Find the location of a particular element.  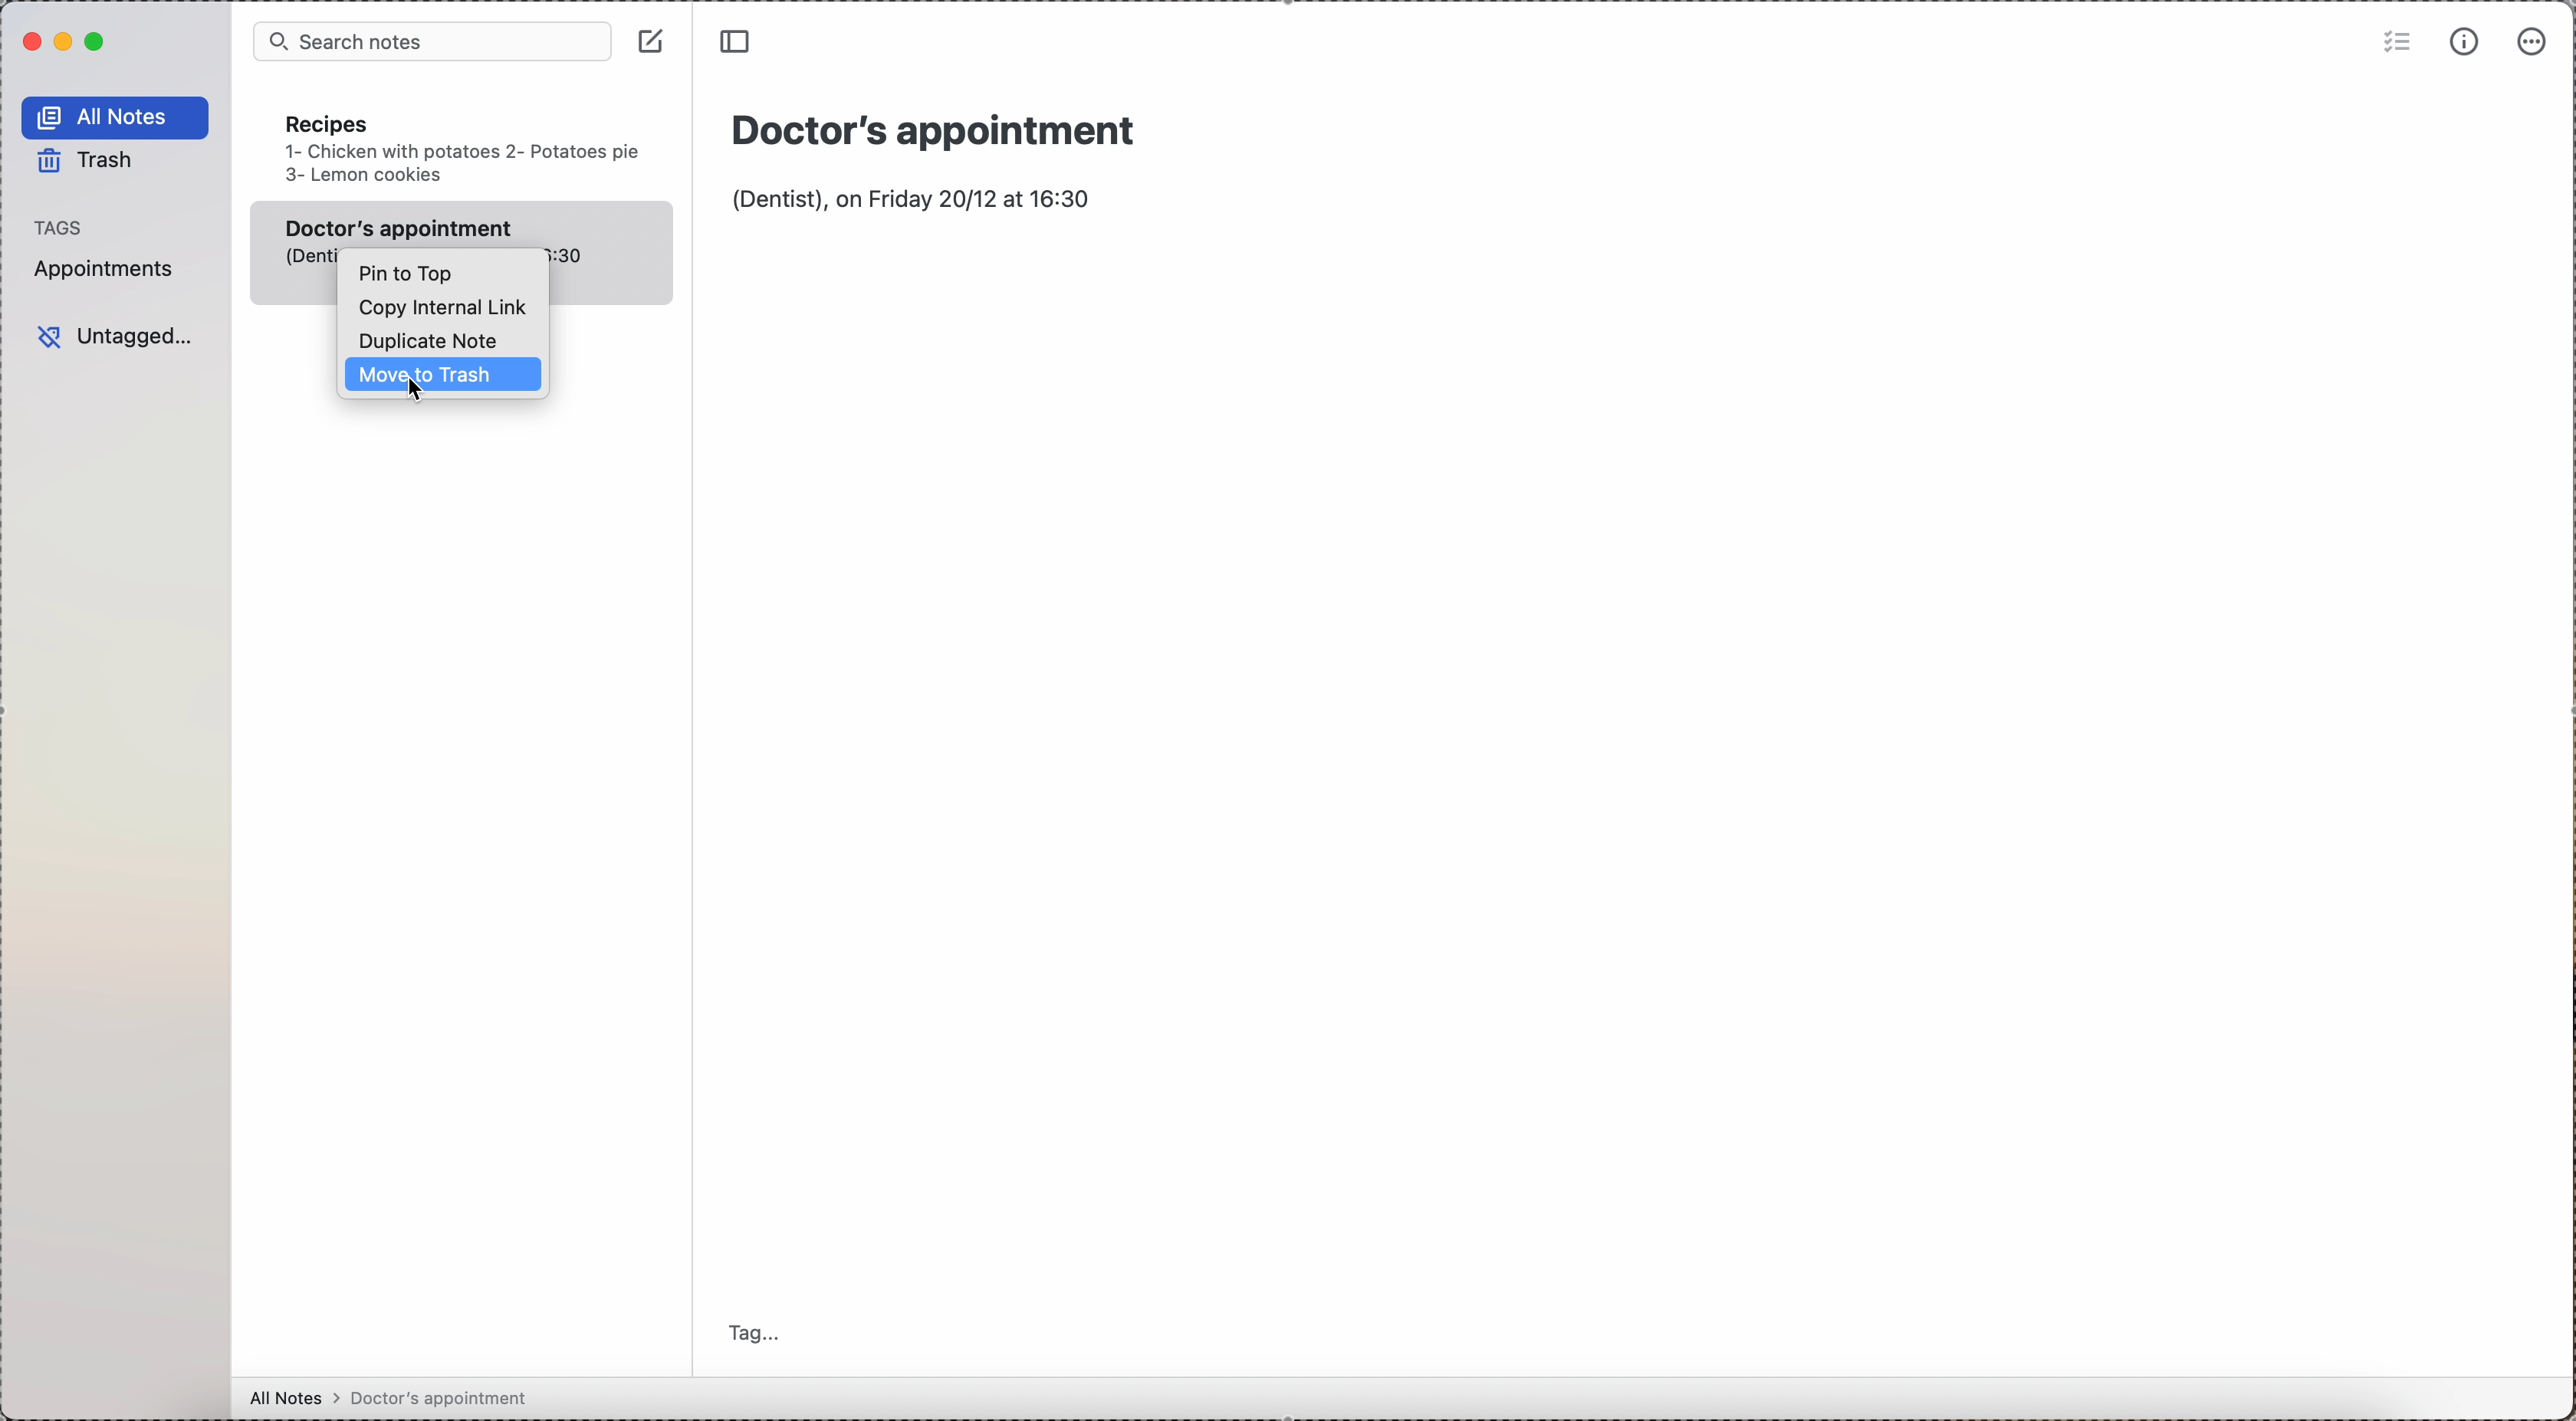

untagged is located at coordinates (114, 333).